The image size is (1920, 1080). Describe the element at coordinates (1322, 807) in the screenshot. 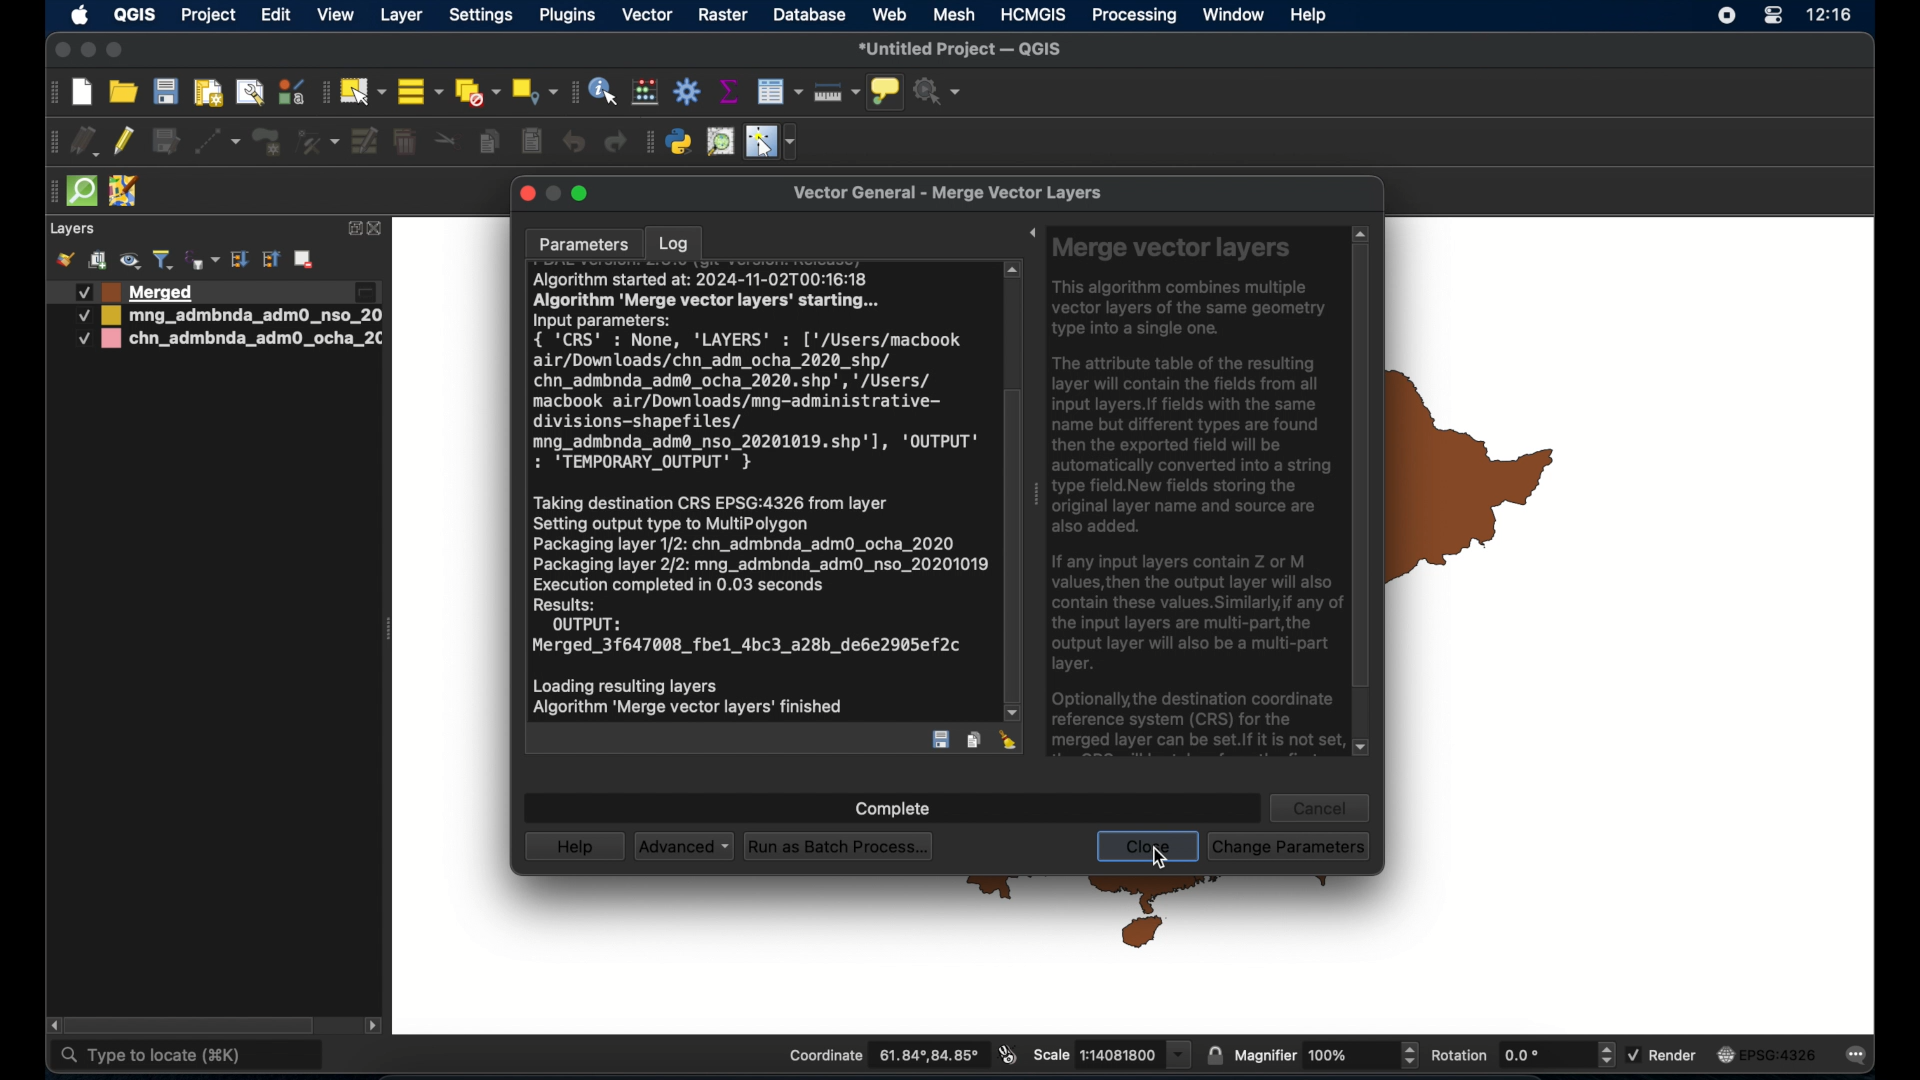

I see `cancel` at that location.